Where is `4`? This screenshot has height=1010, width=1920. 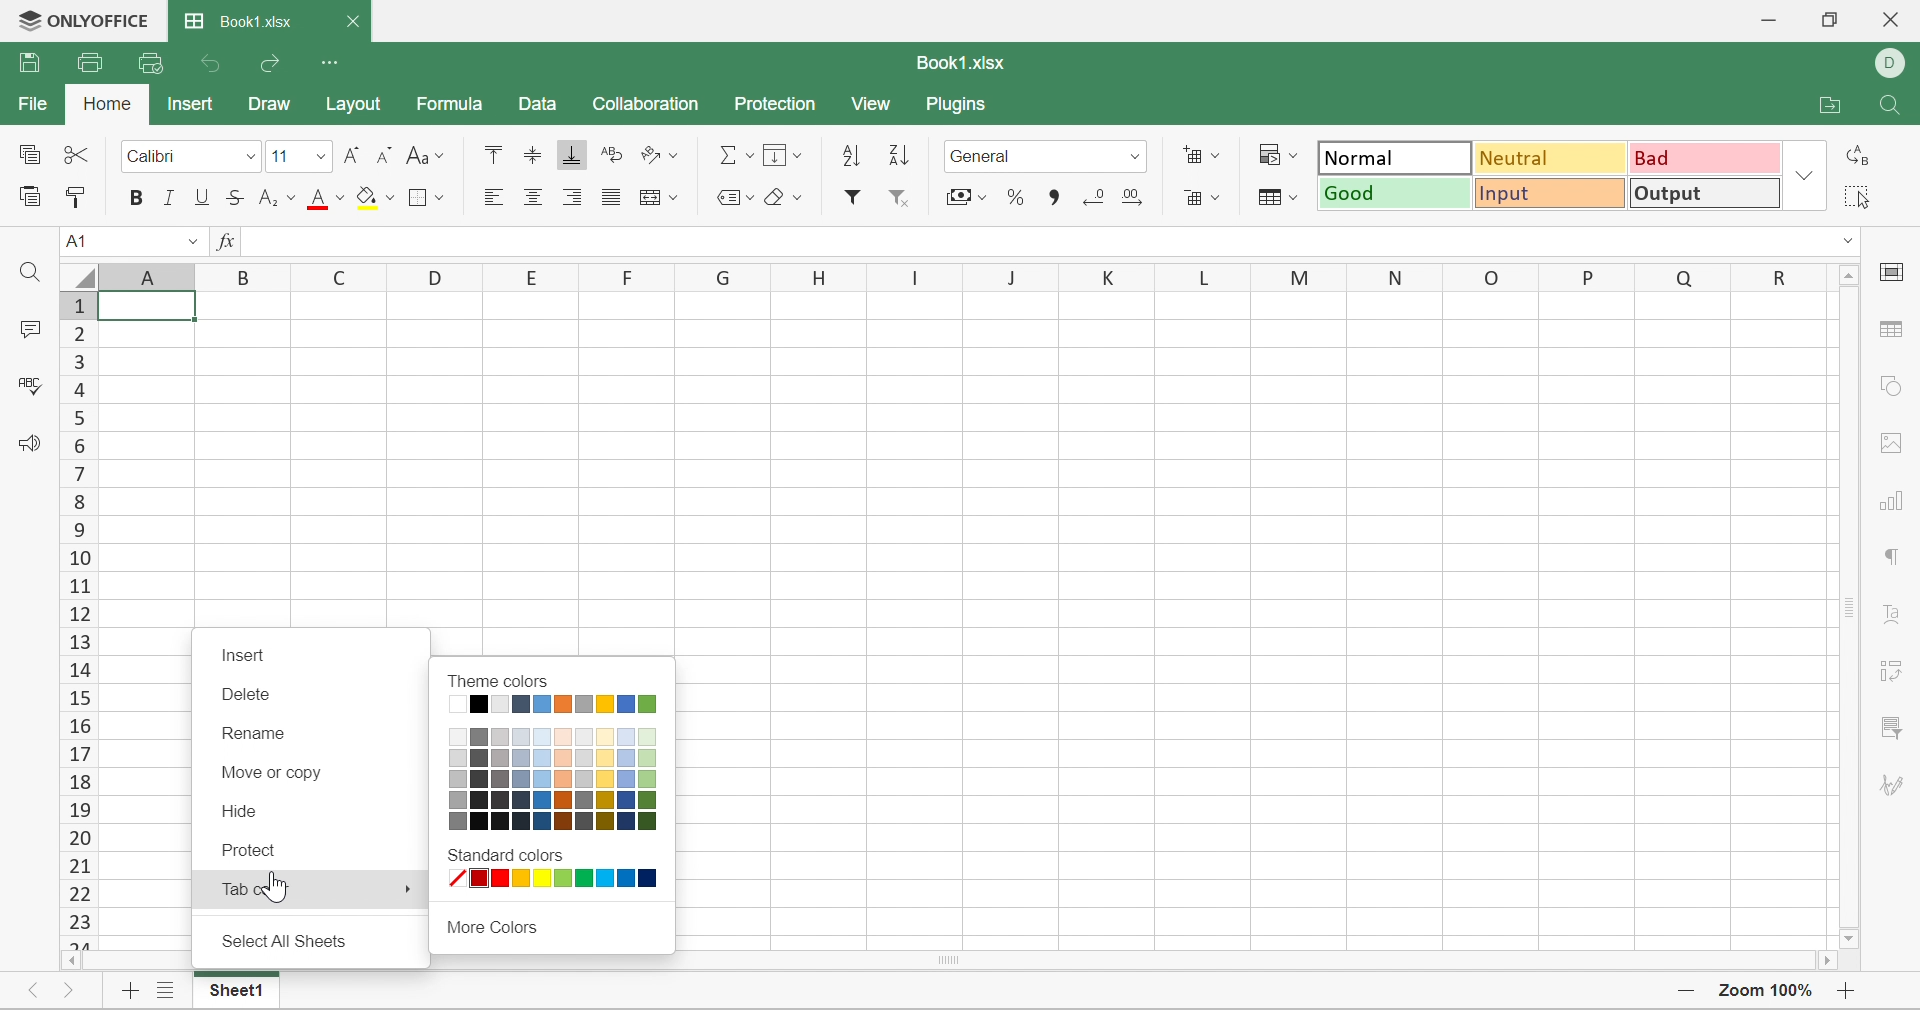 4 is located at coordinates (74, 416).